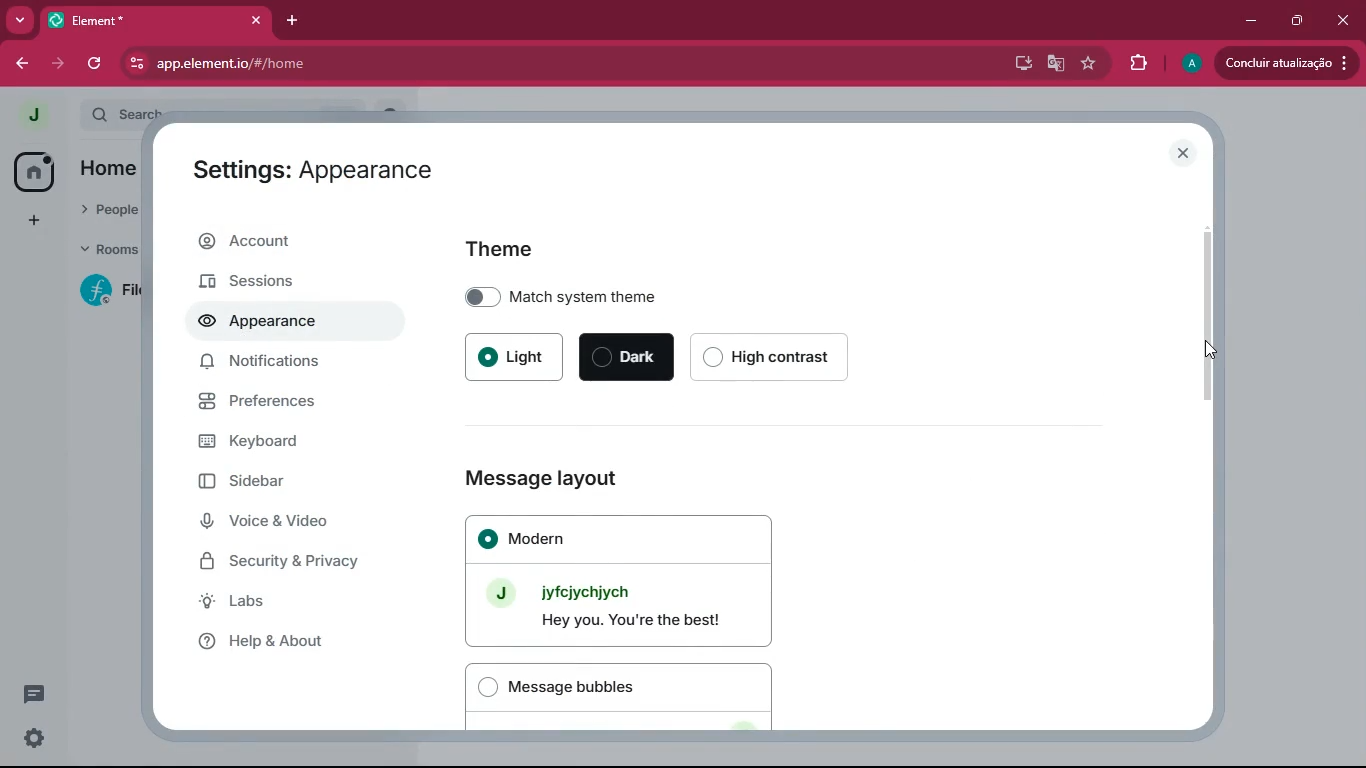 The height and width of the screenshot is (768, 1366). What do you see at coordinates (32, 694) in the screenshot?
I see `message` at bounding box center [32, 694].